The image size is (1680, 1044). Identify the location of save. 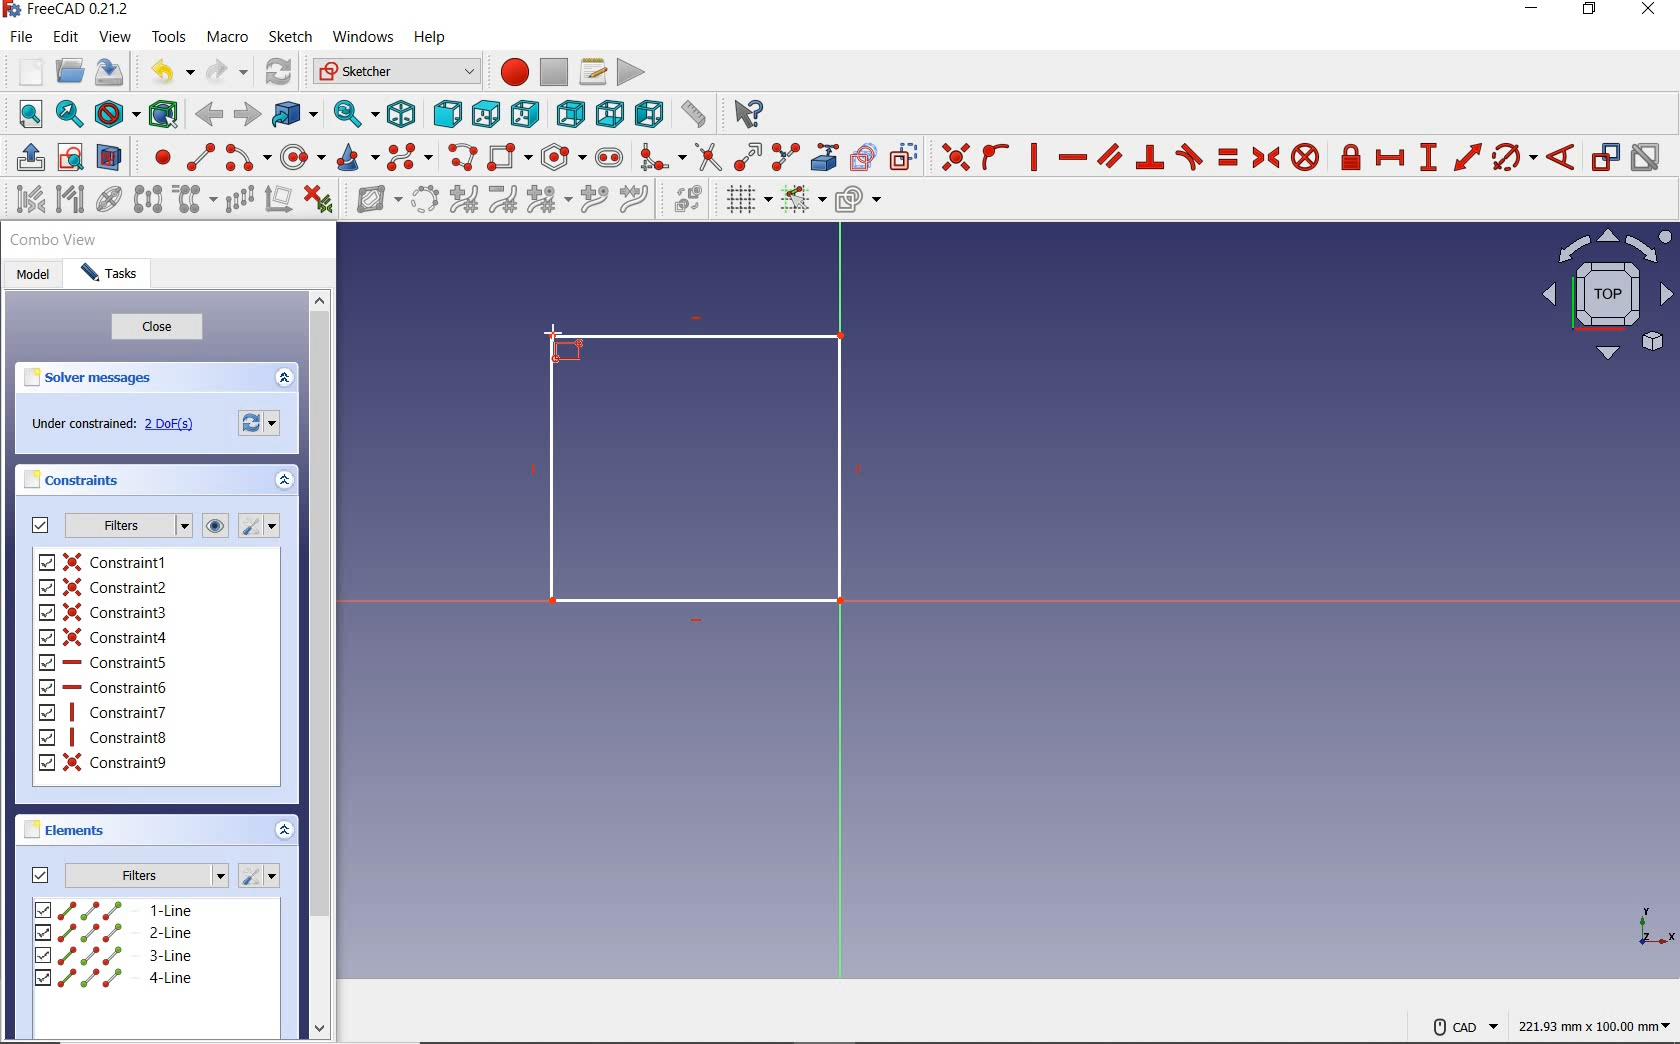
(110, 71).